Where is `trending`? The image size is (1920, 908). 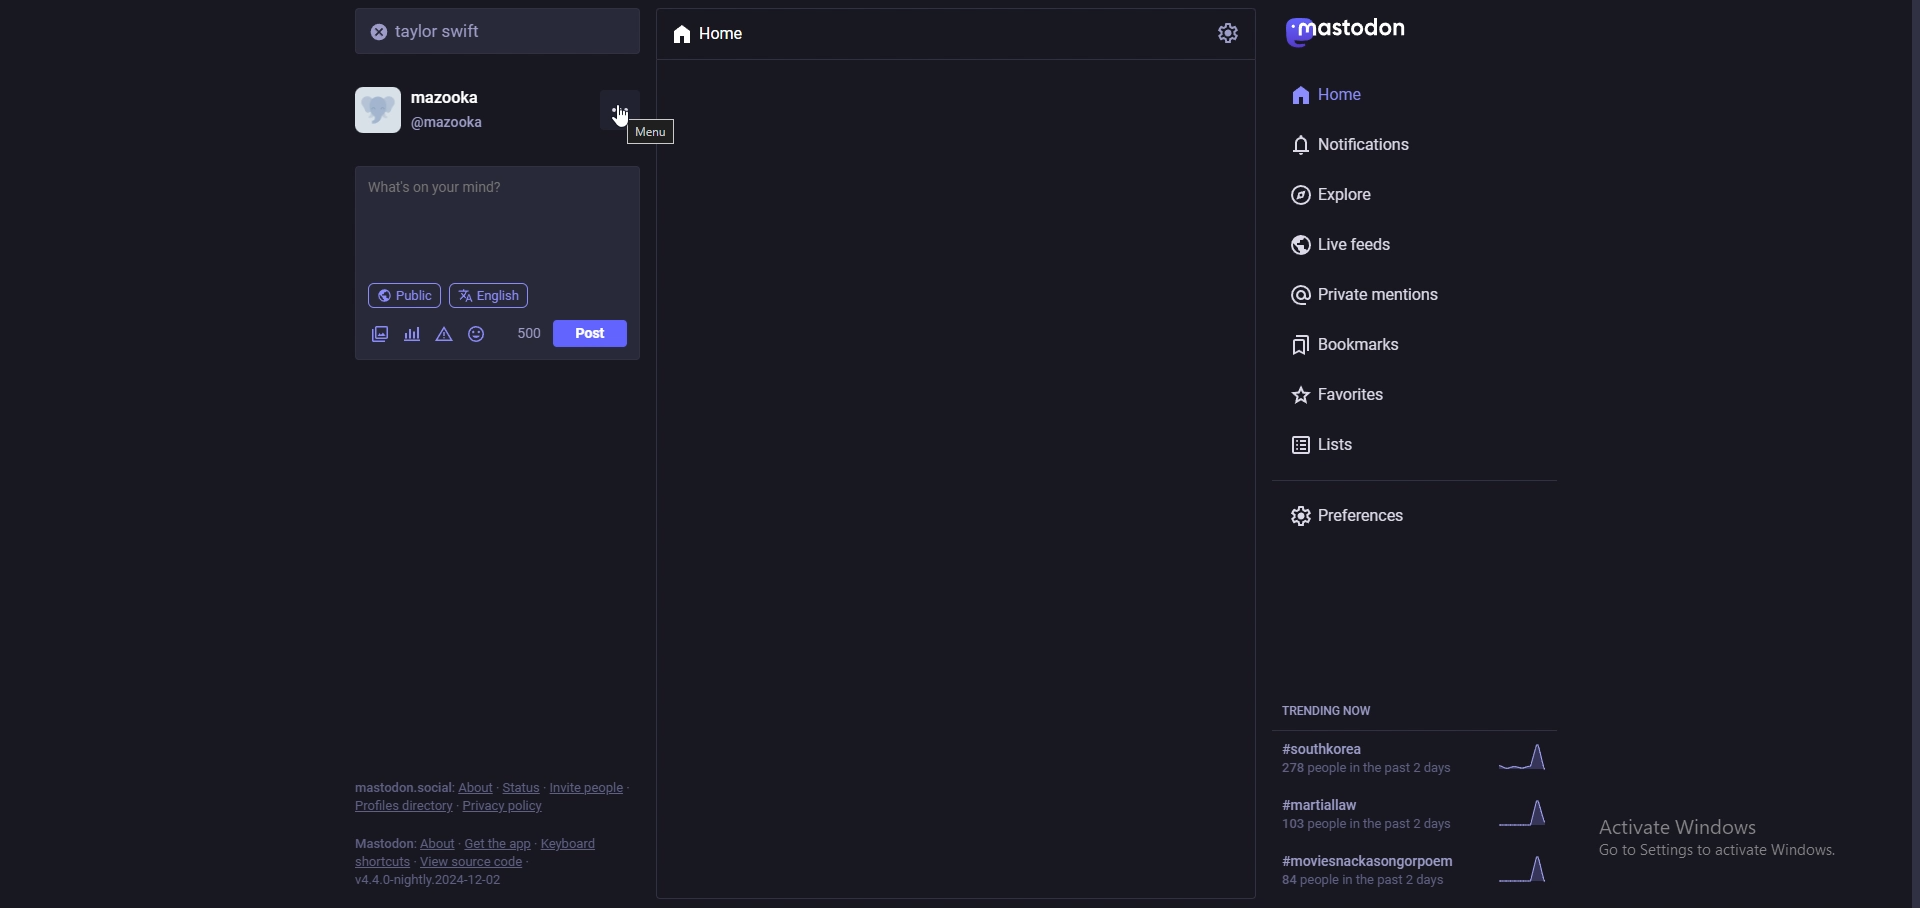 trending is located at coordinates (1412, 874).